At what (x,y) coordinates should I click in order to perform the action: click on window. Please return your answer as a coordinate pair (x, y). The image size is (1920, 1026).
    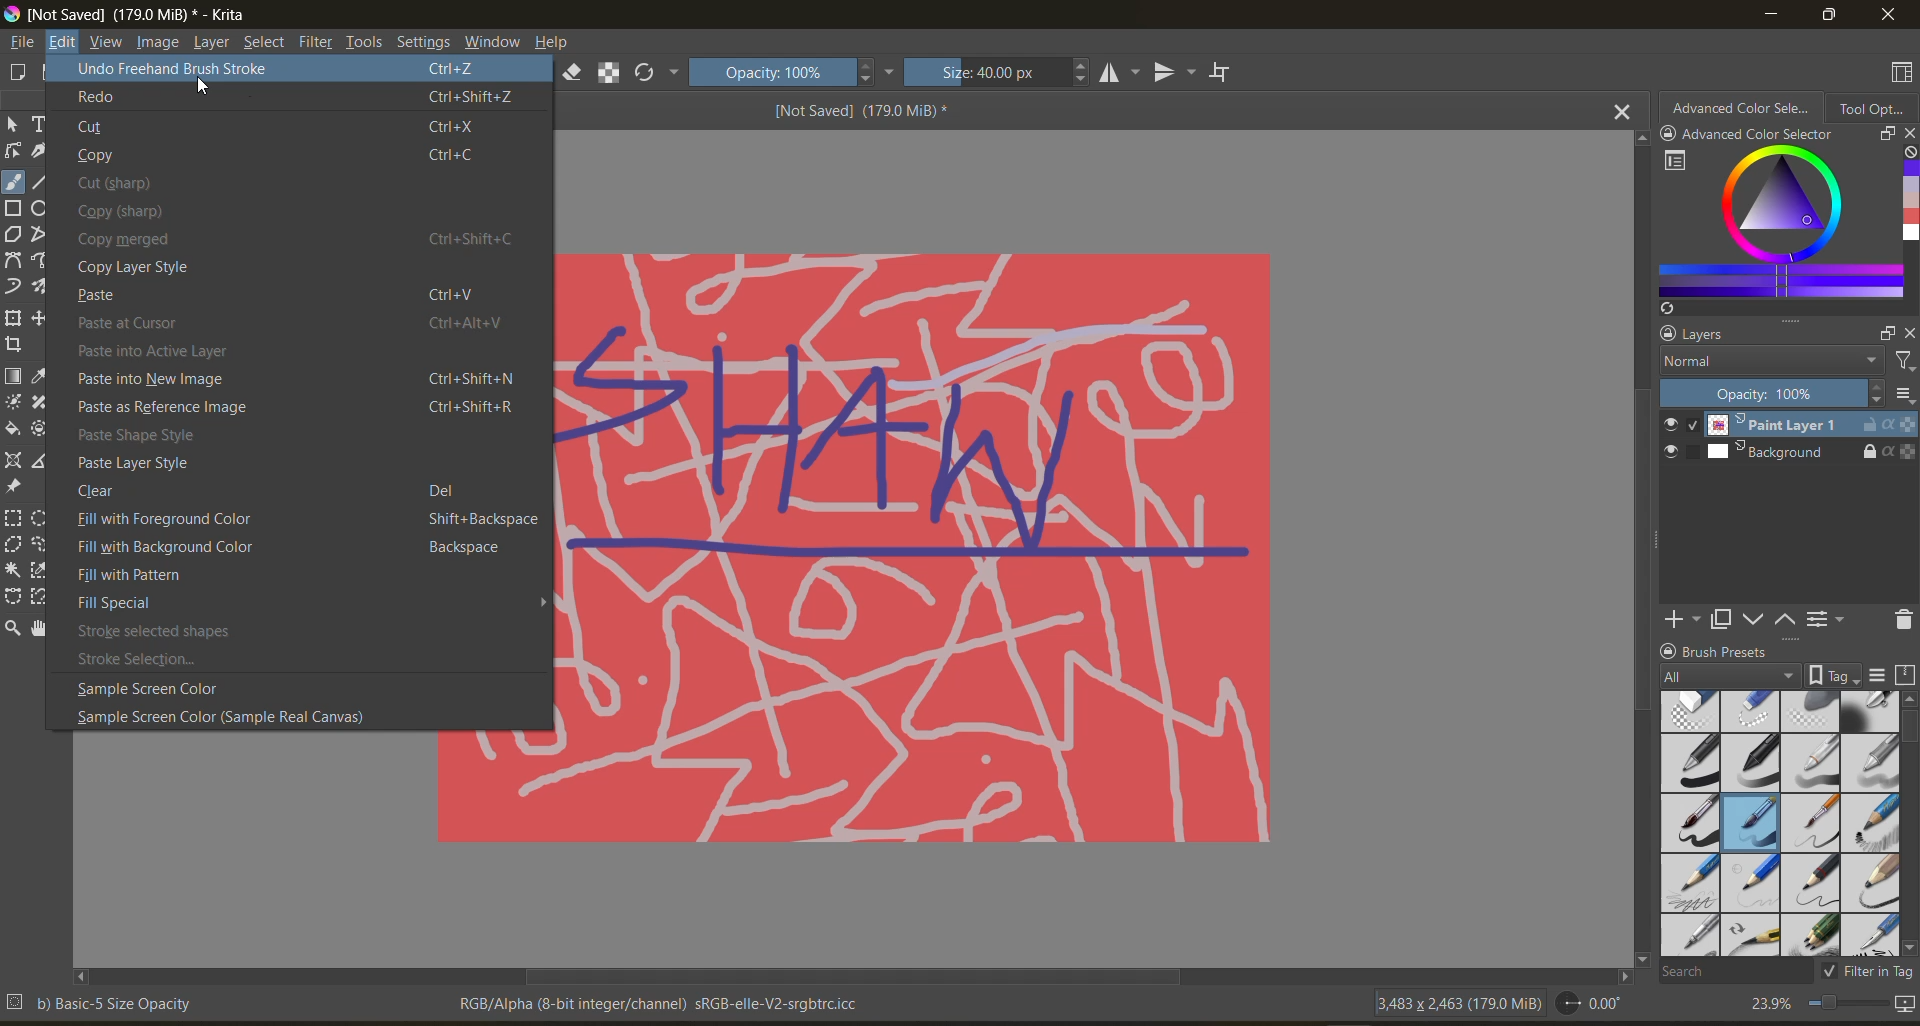
    Looking at the image, I should click on (493, 40).